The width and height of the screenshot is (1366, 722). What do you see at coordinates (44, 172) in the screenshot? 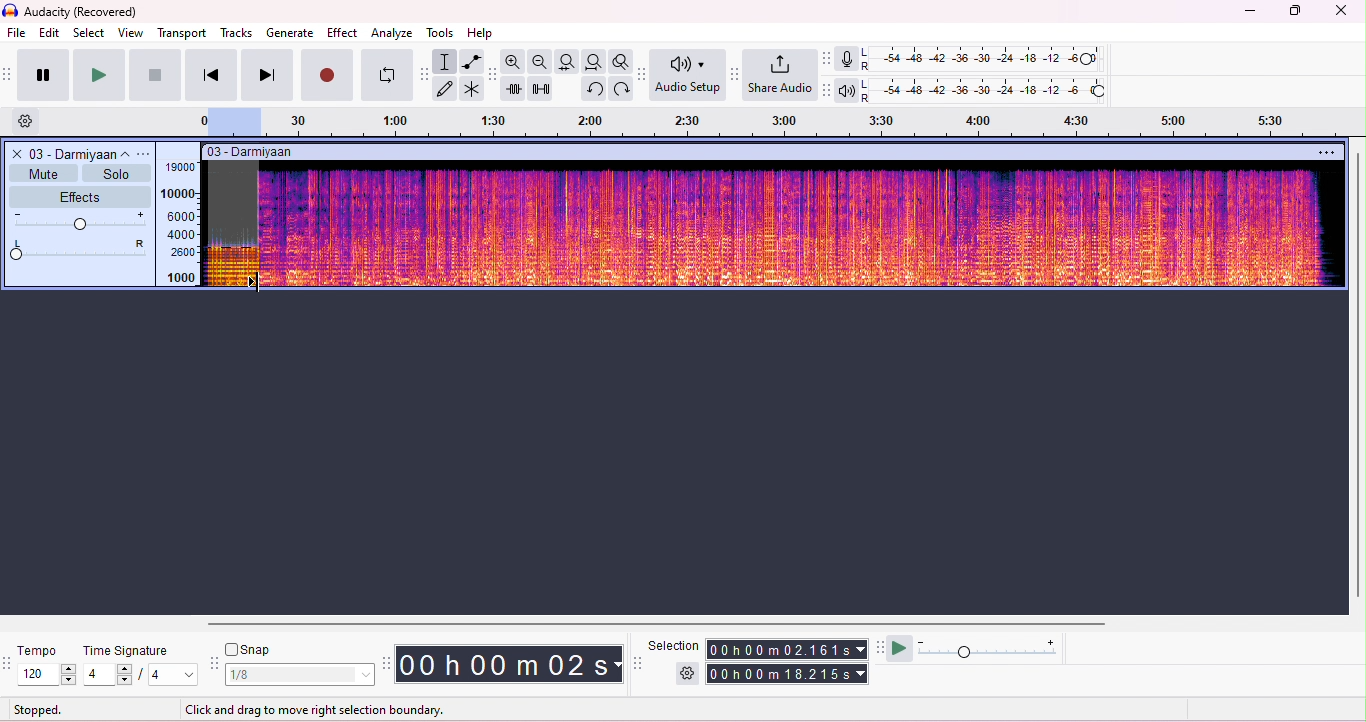
I see `mute` at bounding box center [44, 172].